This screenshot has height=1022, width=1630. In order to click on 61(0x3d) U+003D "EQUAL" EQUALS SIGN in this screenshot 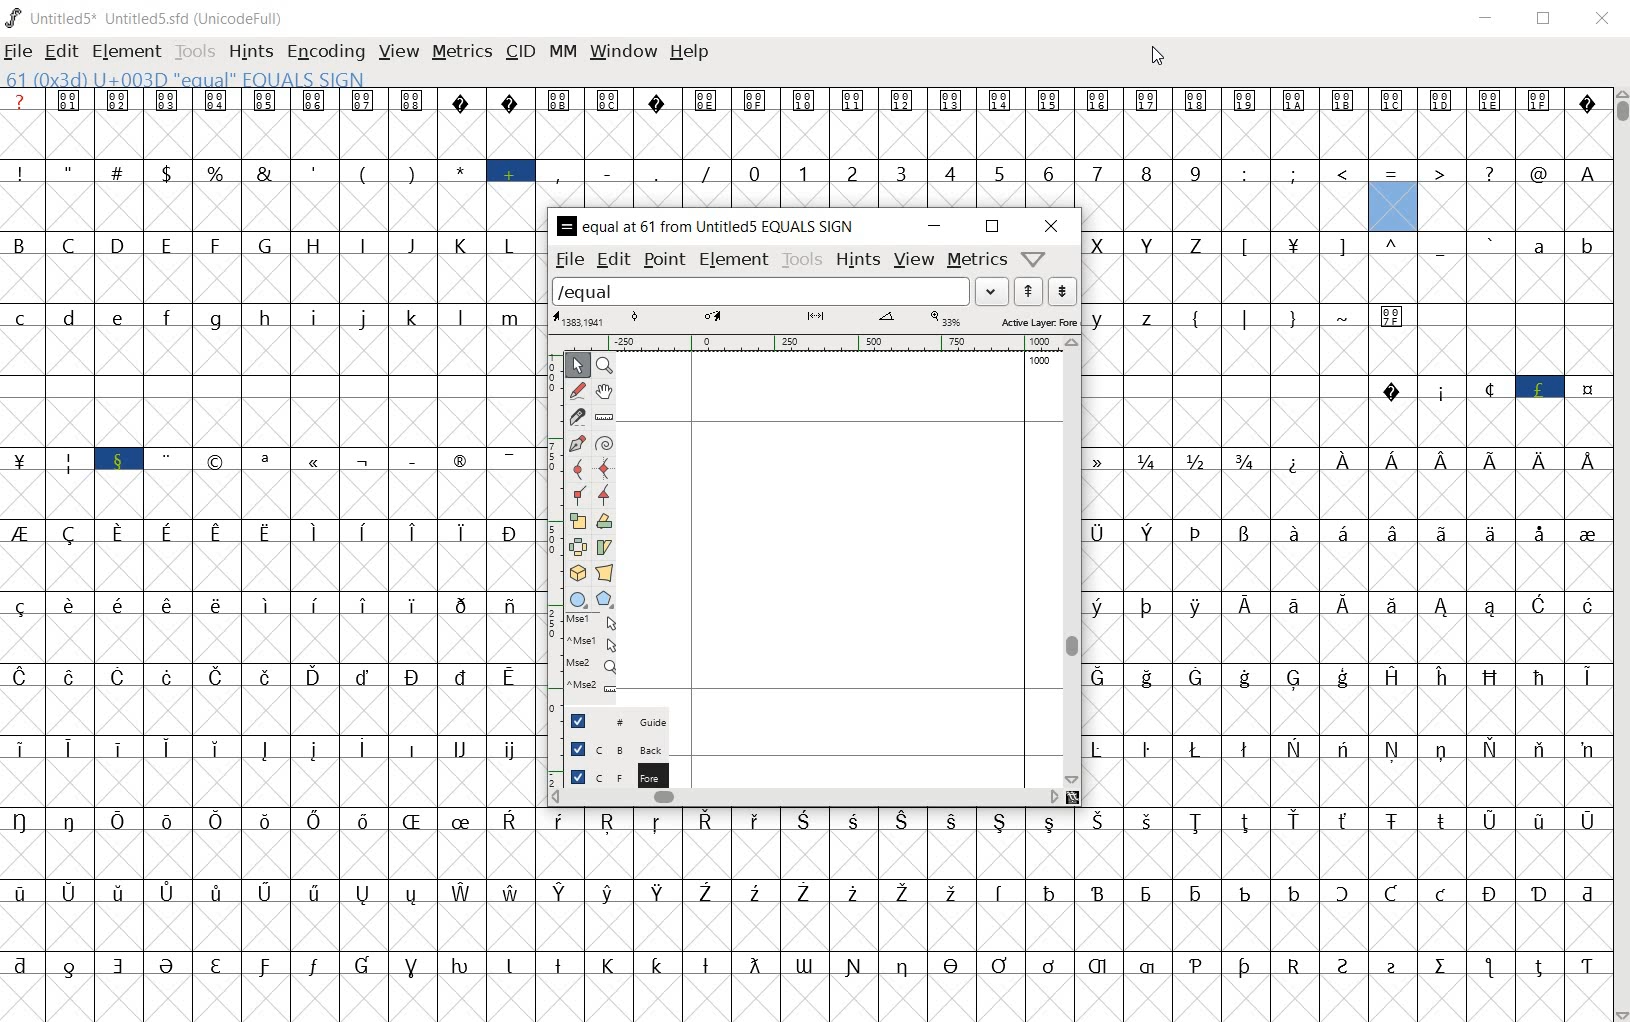, I will do `click(186, 80)`.